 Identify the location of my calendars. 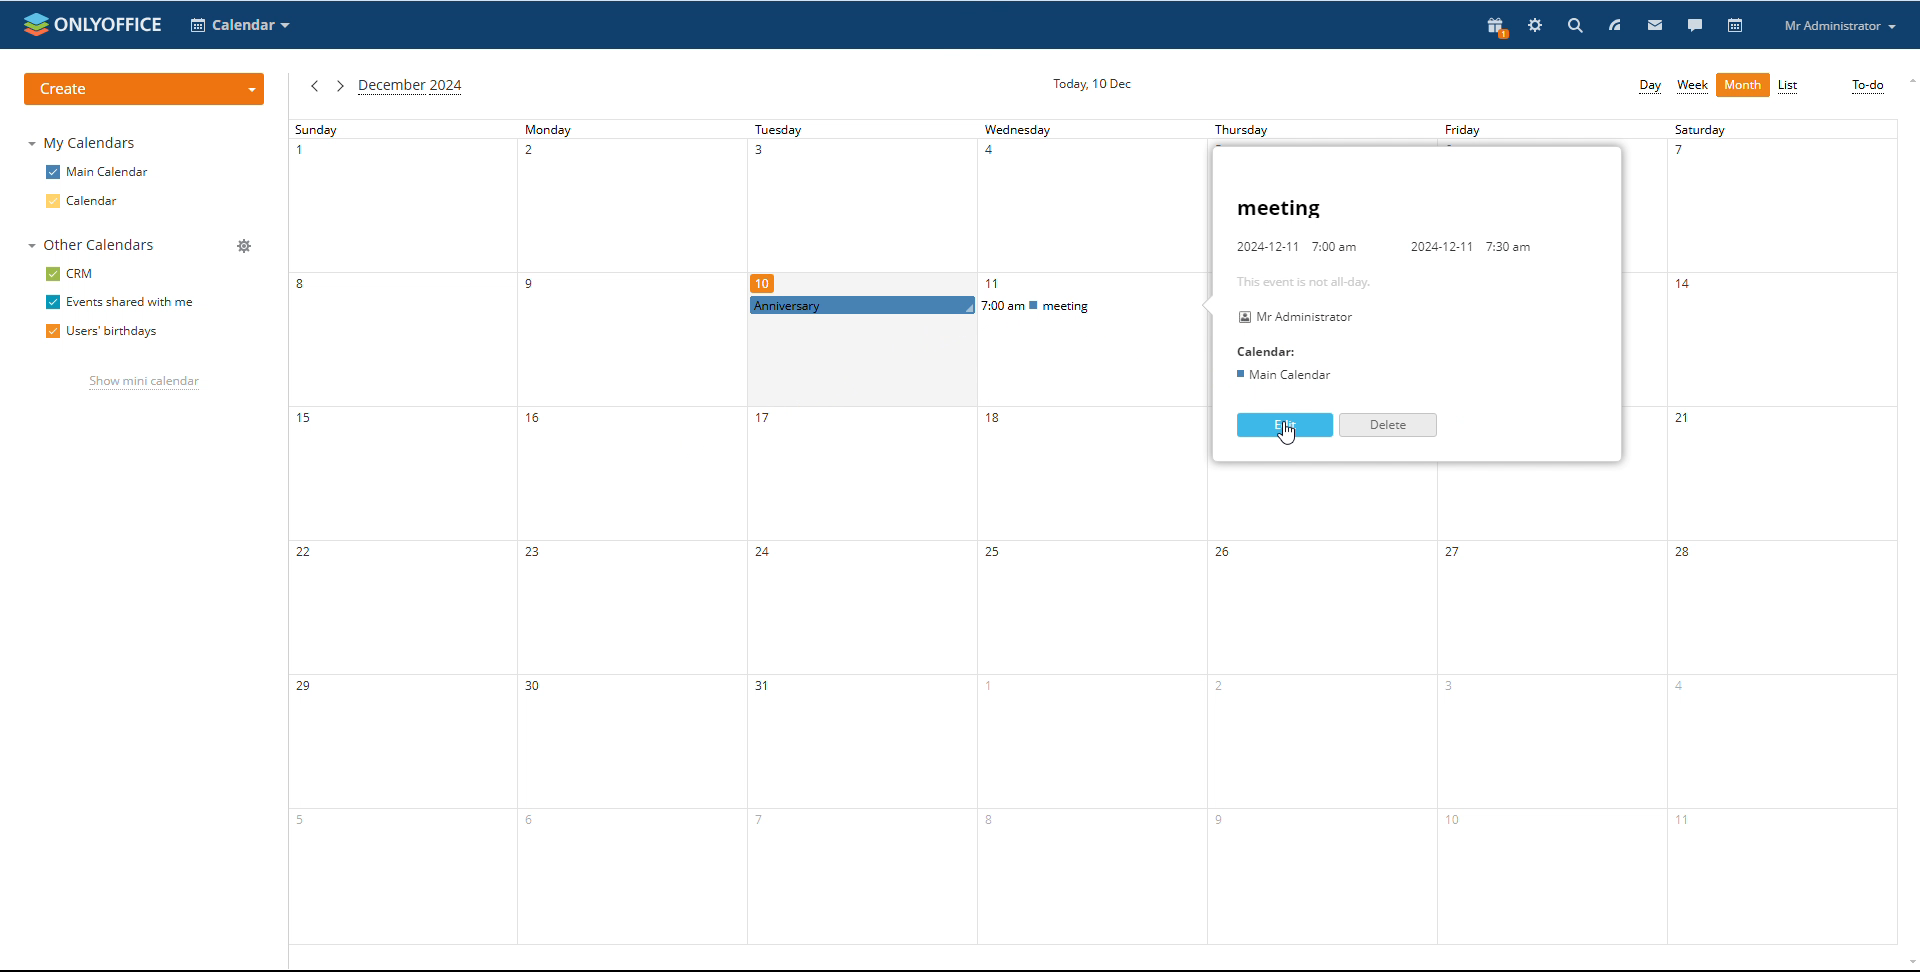
(81, 142).